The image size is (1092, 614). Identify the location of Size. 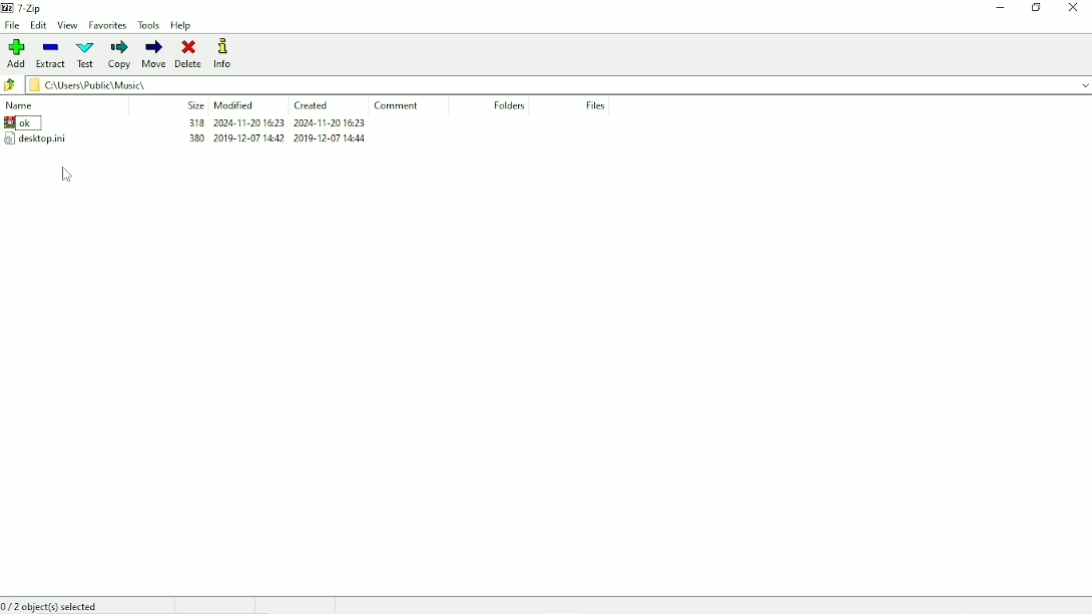
(196, 105).